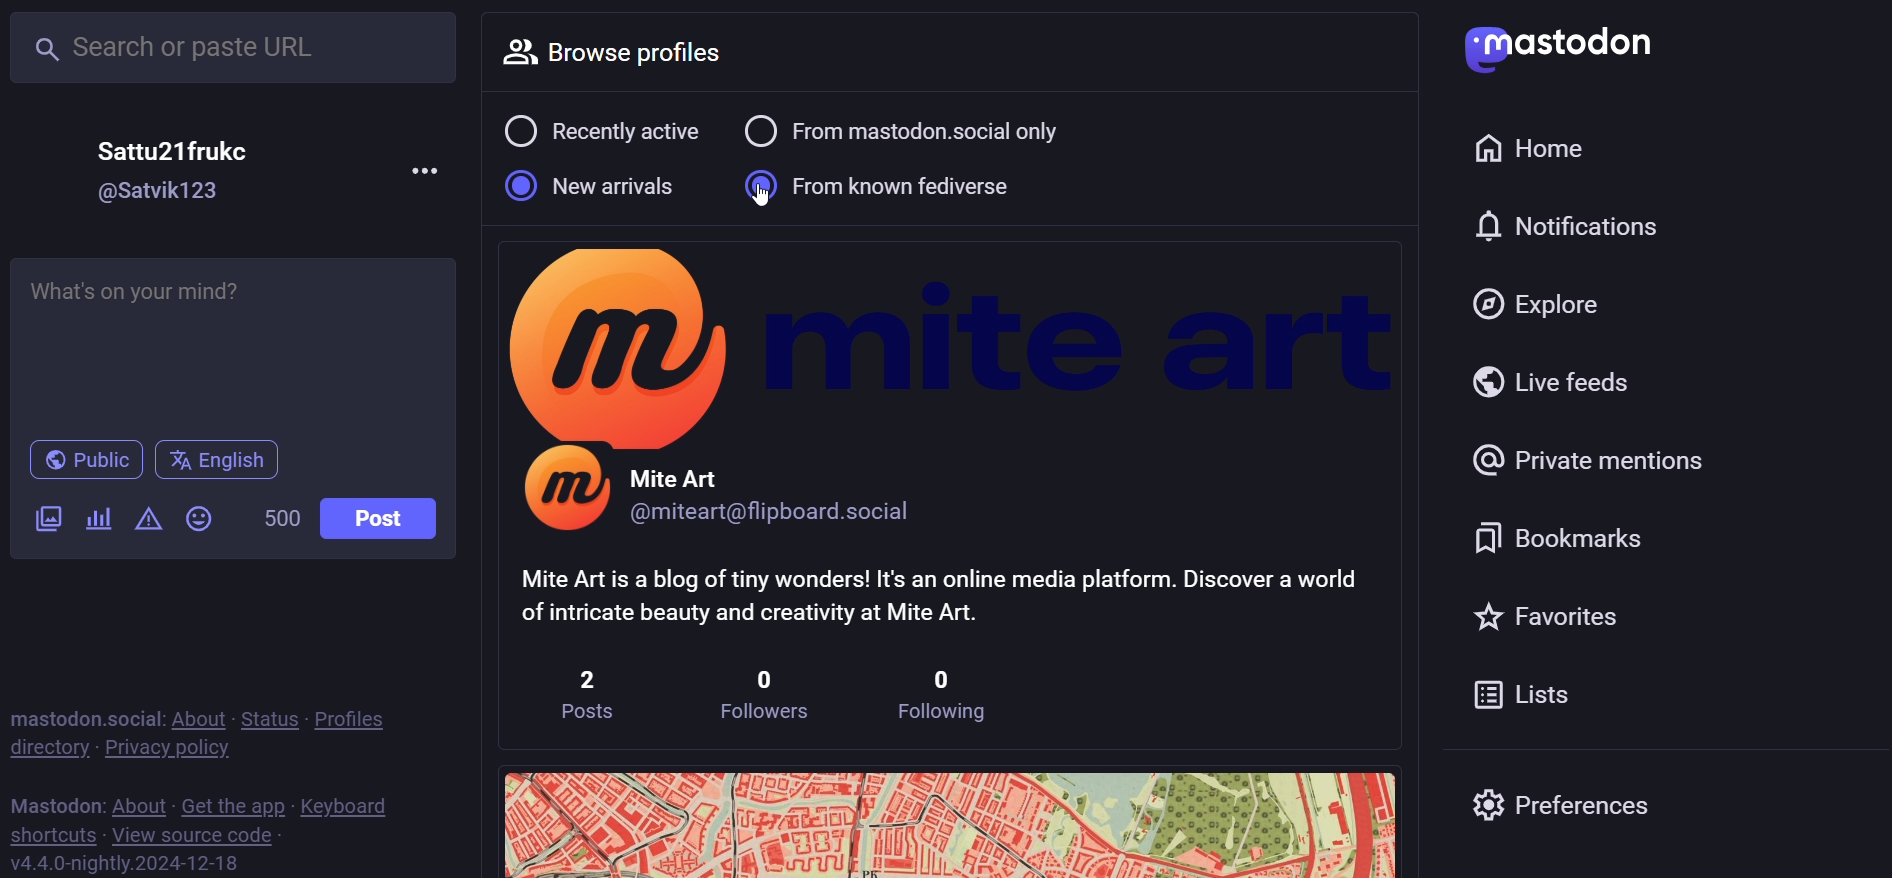  Describe the element at coordinates (596, 692) in the screenshot. I see `2 posts` at that location.